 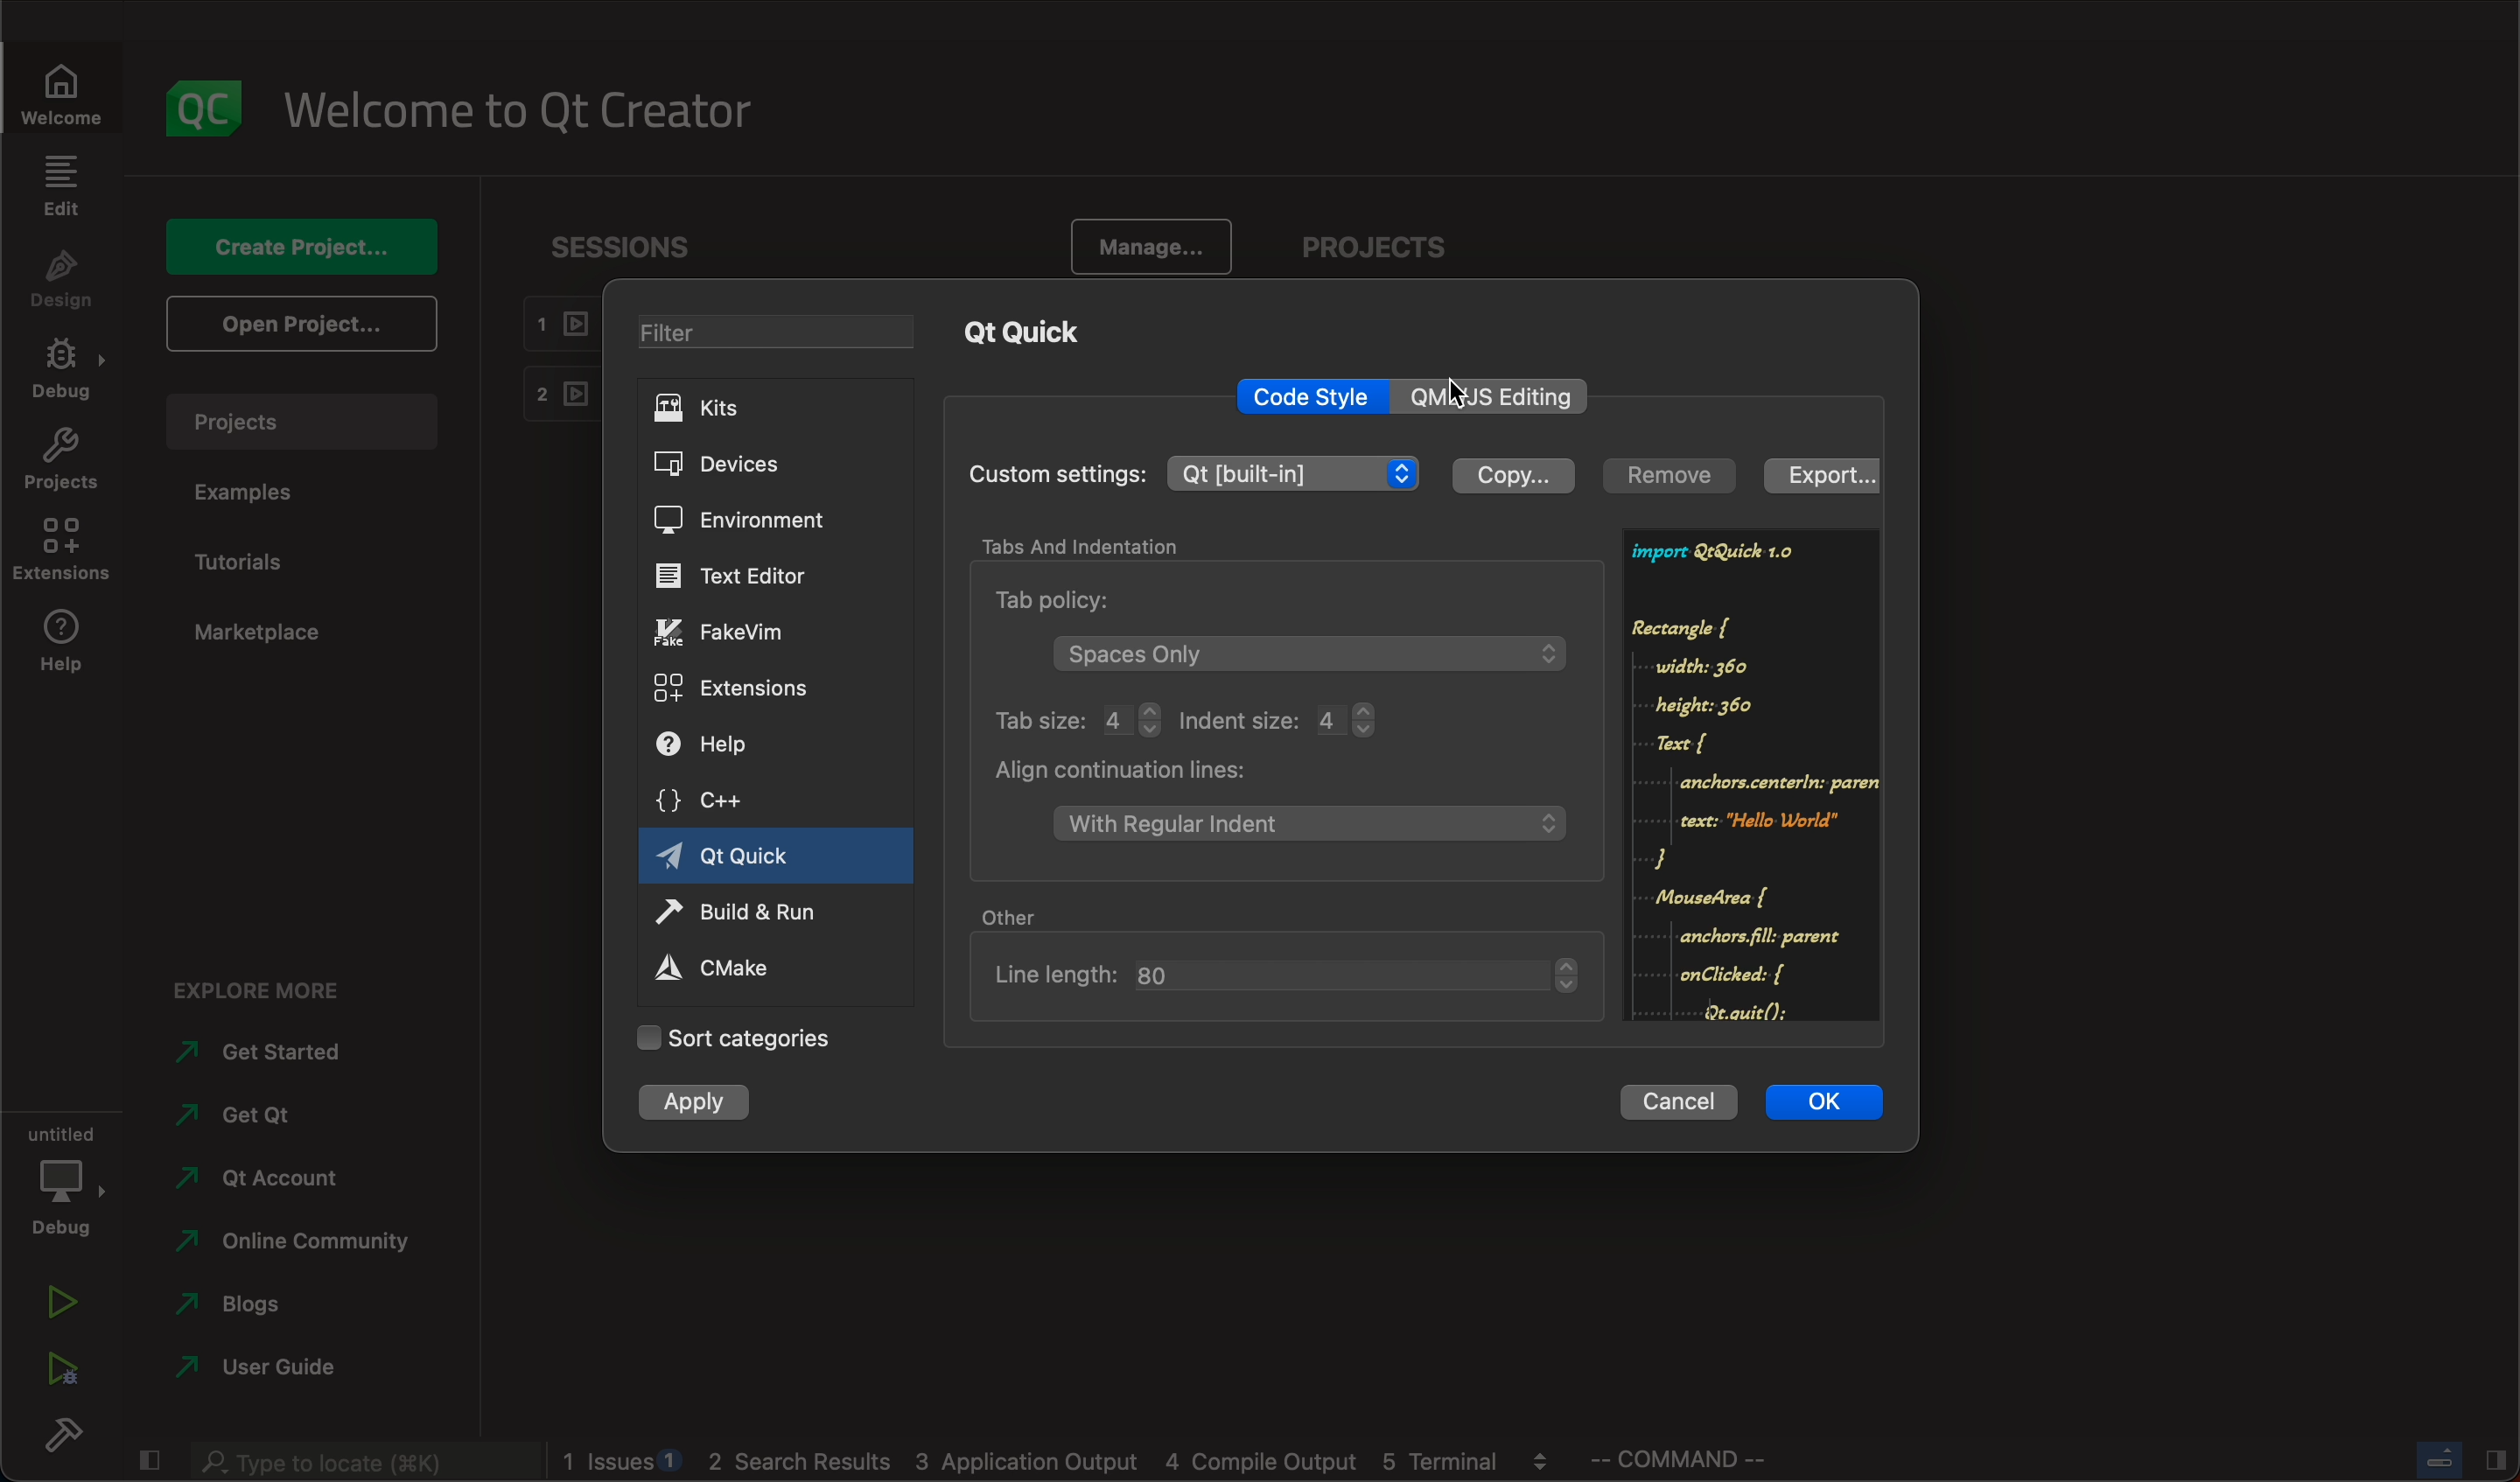 What do you see at coordinates (63, 187) in the screenshot?
I see `edit` at bounding box center [63, 187].